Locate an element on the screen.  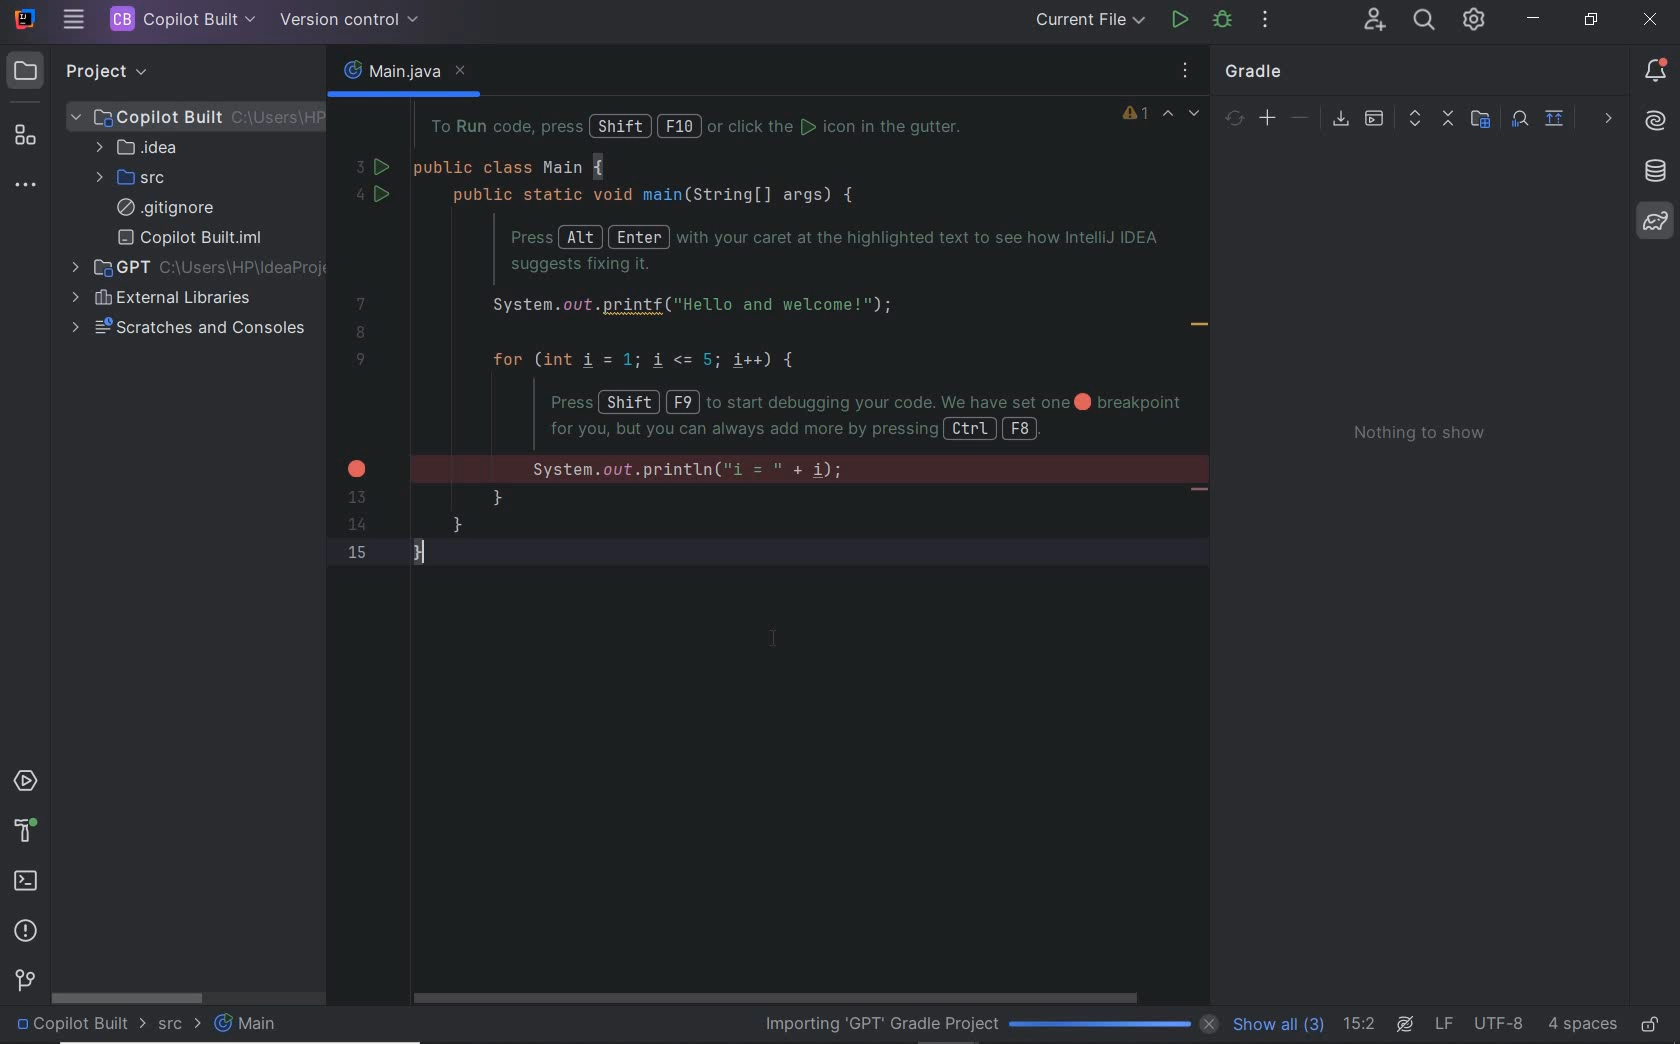
file encoding is located at coordinates (1499, 1022).